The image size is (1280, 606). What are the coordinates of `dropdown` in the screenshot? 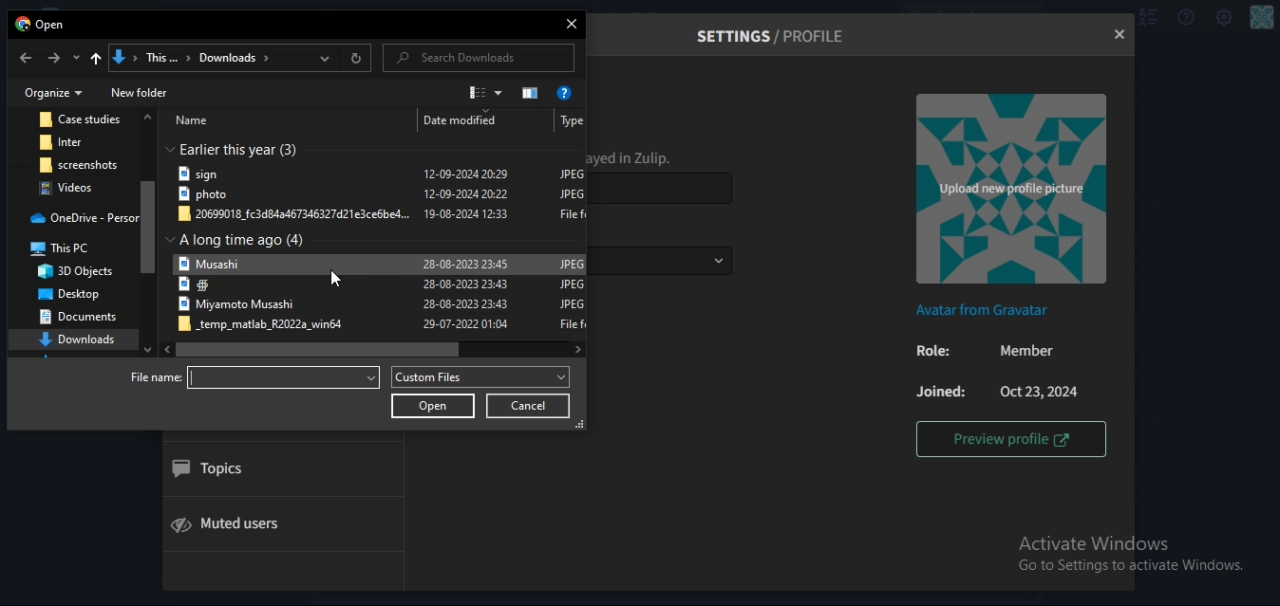 It's located at (75, 58).